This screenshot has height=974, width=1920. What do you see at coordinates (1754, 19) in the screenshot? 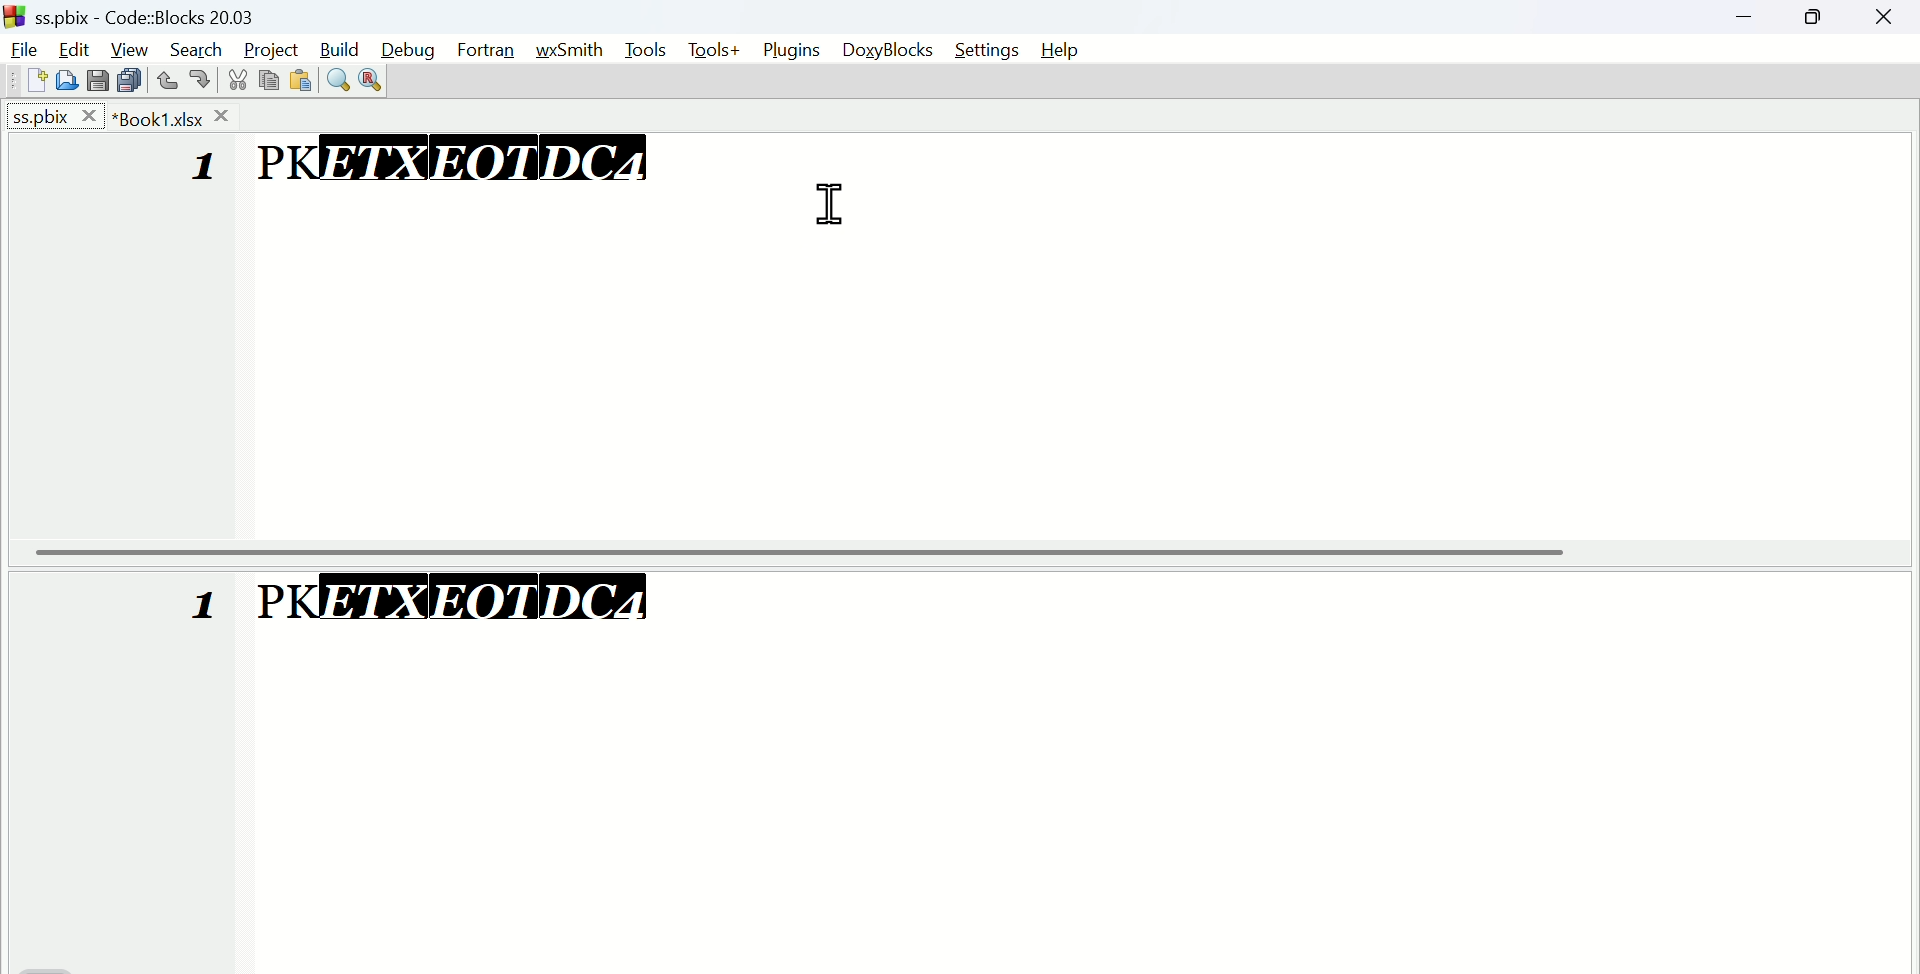
I see `minimise` at bounding box center [1754, 19].